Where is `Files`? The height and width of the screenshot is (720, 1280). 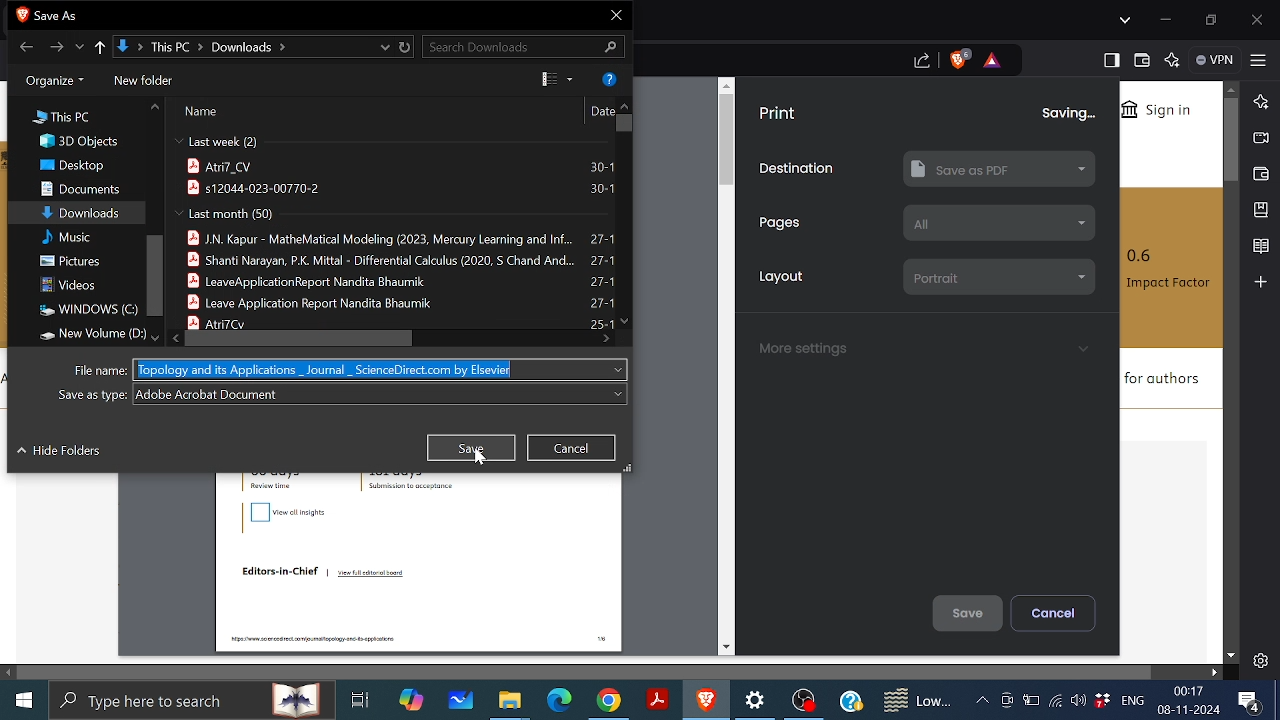
Files is located at coordinates (508, 703).